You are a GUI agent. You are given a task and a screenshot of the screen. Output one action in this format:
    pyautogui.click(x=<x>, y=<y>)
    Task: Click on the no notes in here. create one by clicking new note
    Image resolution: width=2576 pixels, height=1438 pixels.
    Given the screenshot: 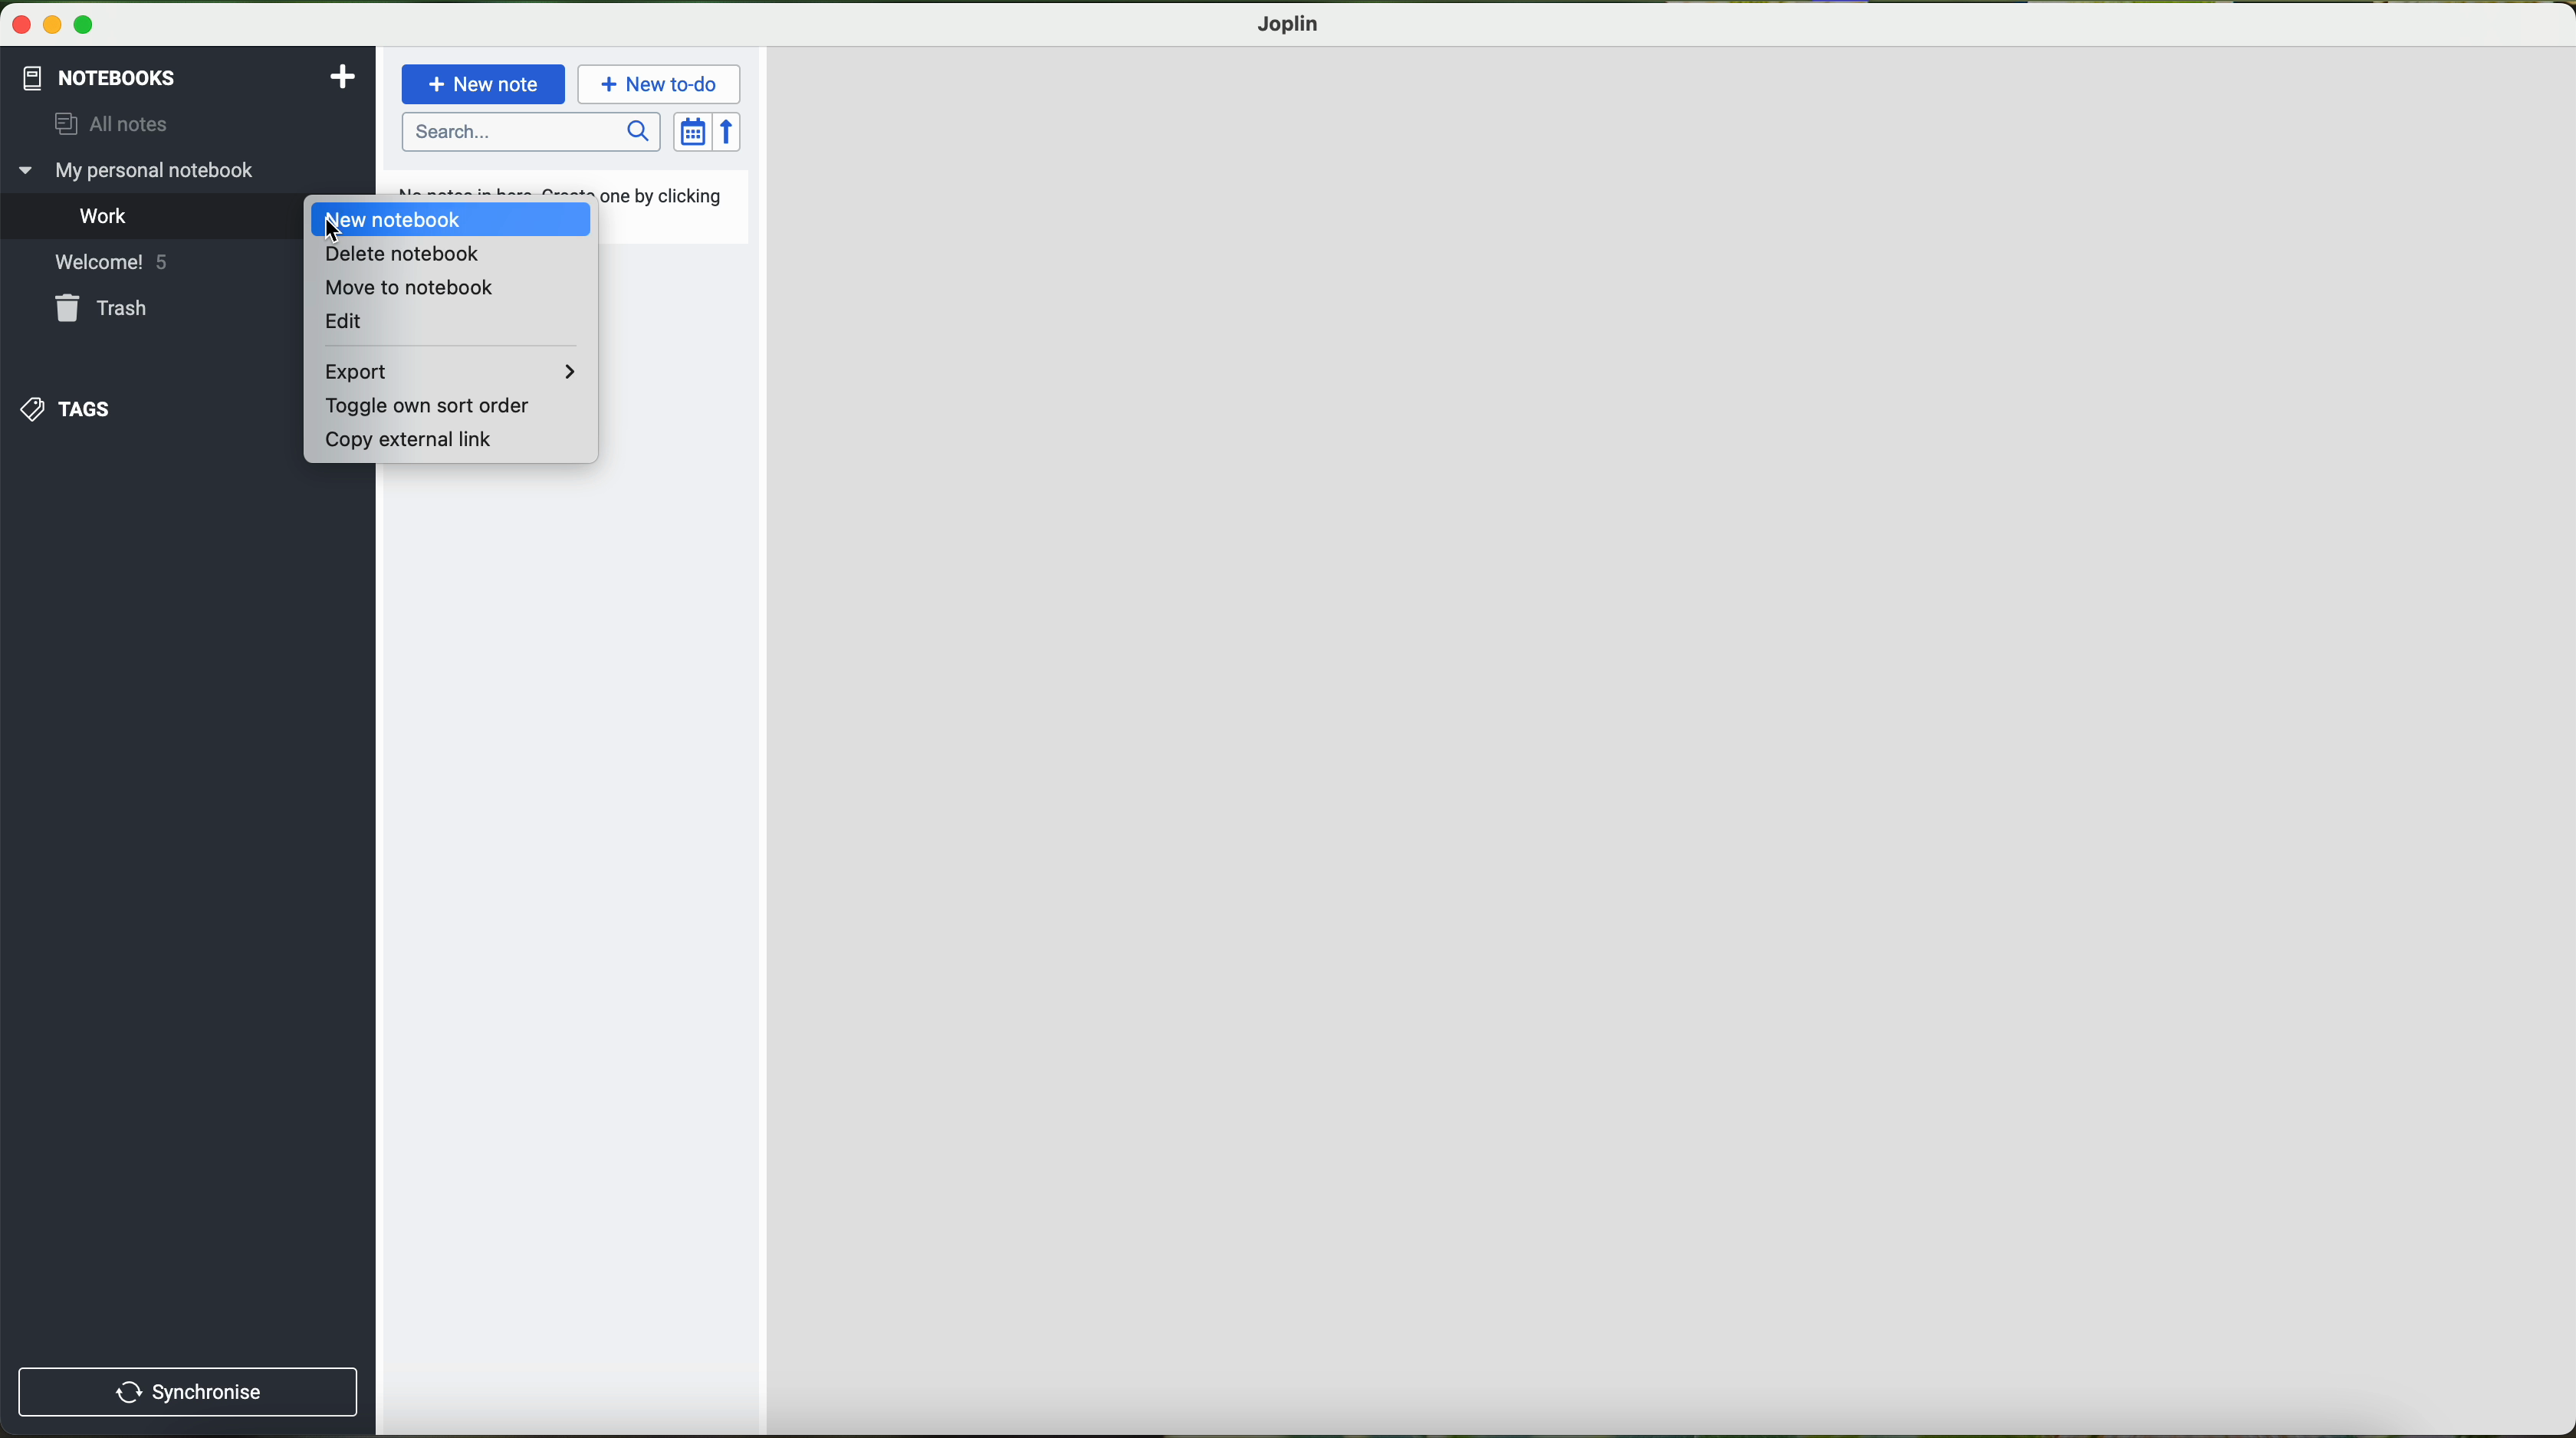 What is the action you would take?
    pyautogui.click(x=668, y=205)
    